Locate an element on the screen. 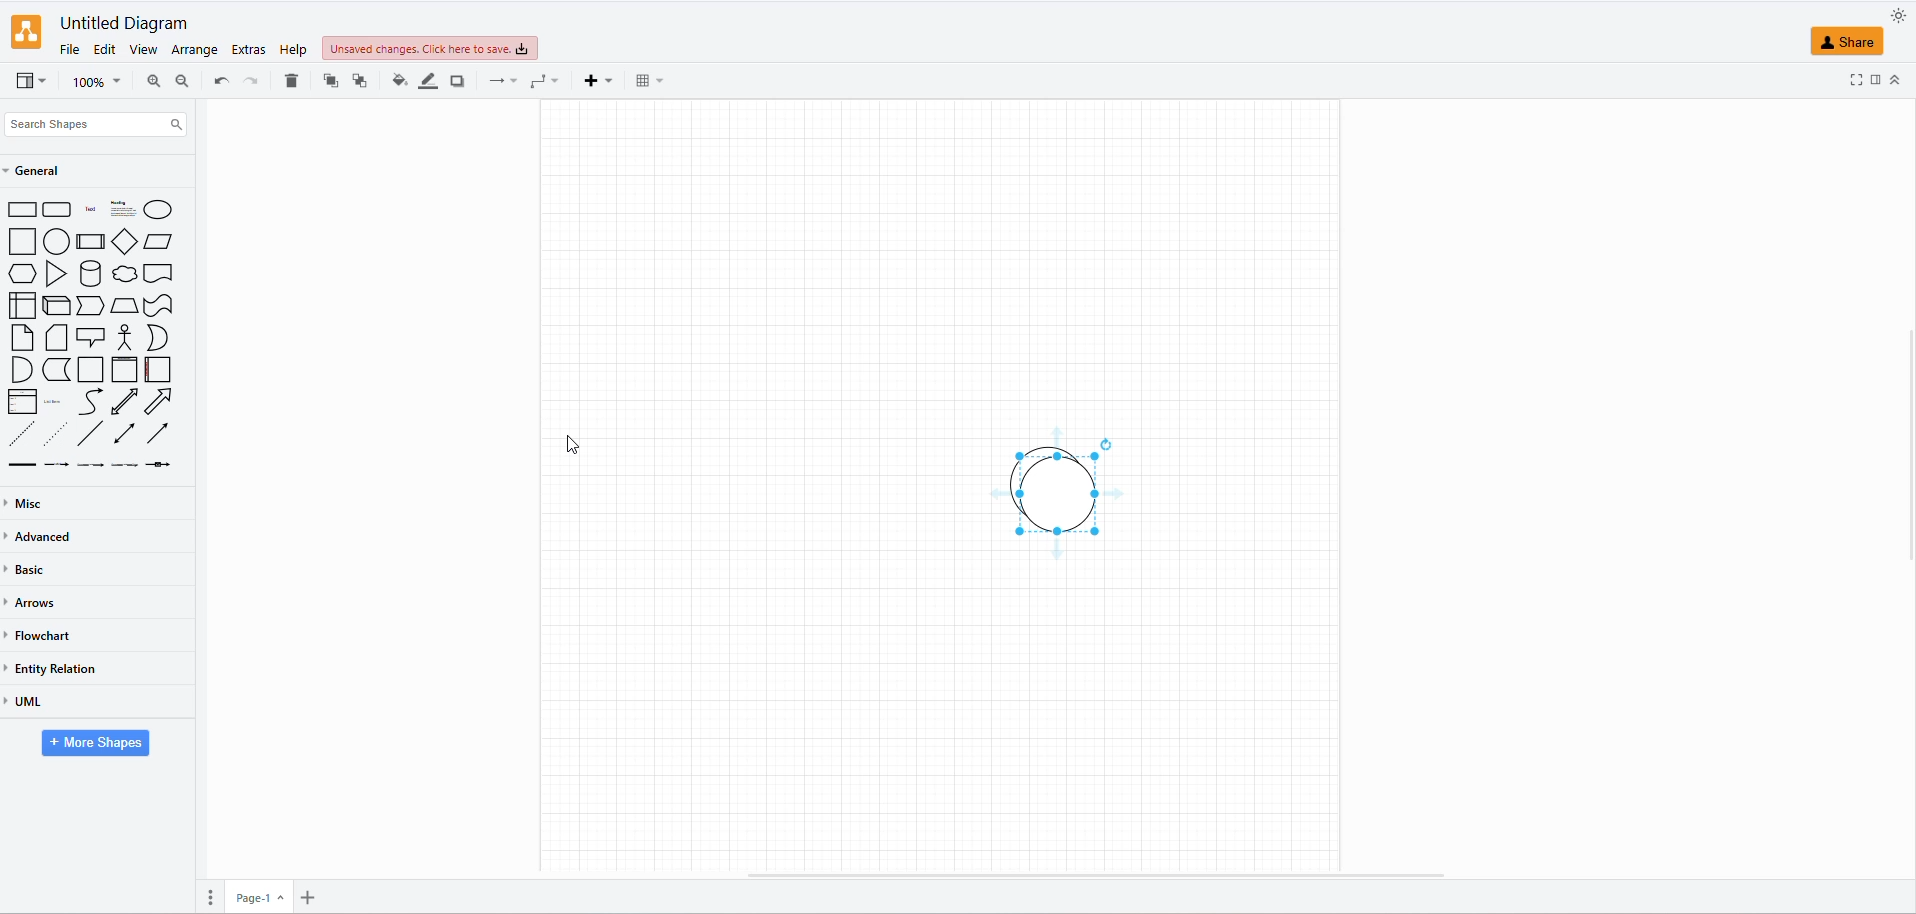 The height and width of the screenshot is (914, 1916). DUPLICATED SHAPE is located at coordinates (1060, 487).